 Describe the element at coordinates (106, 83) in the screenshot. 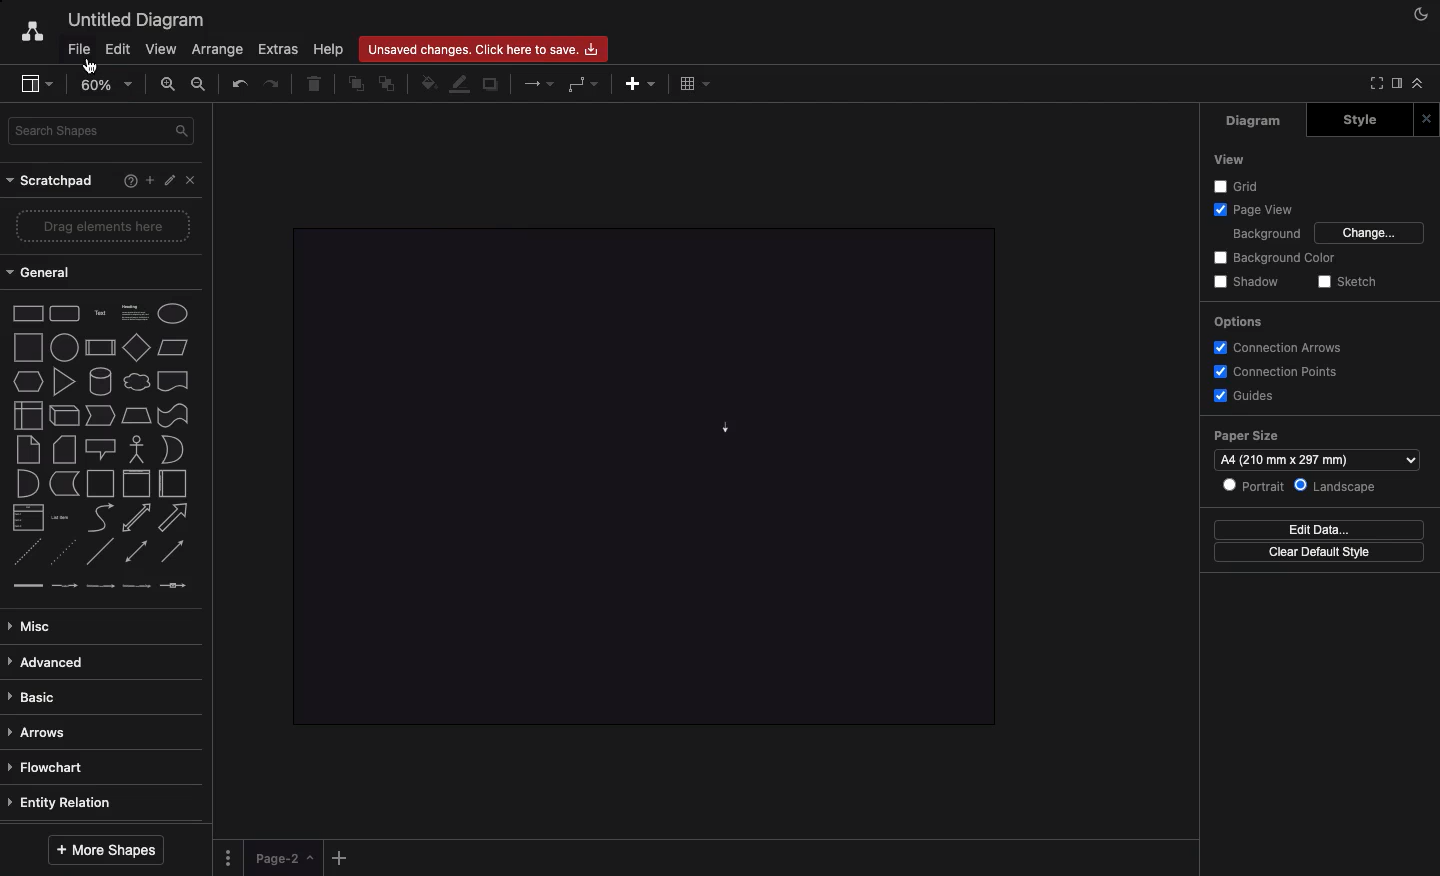

I see `Zoom` at that location.